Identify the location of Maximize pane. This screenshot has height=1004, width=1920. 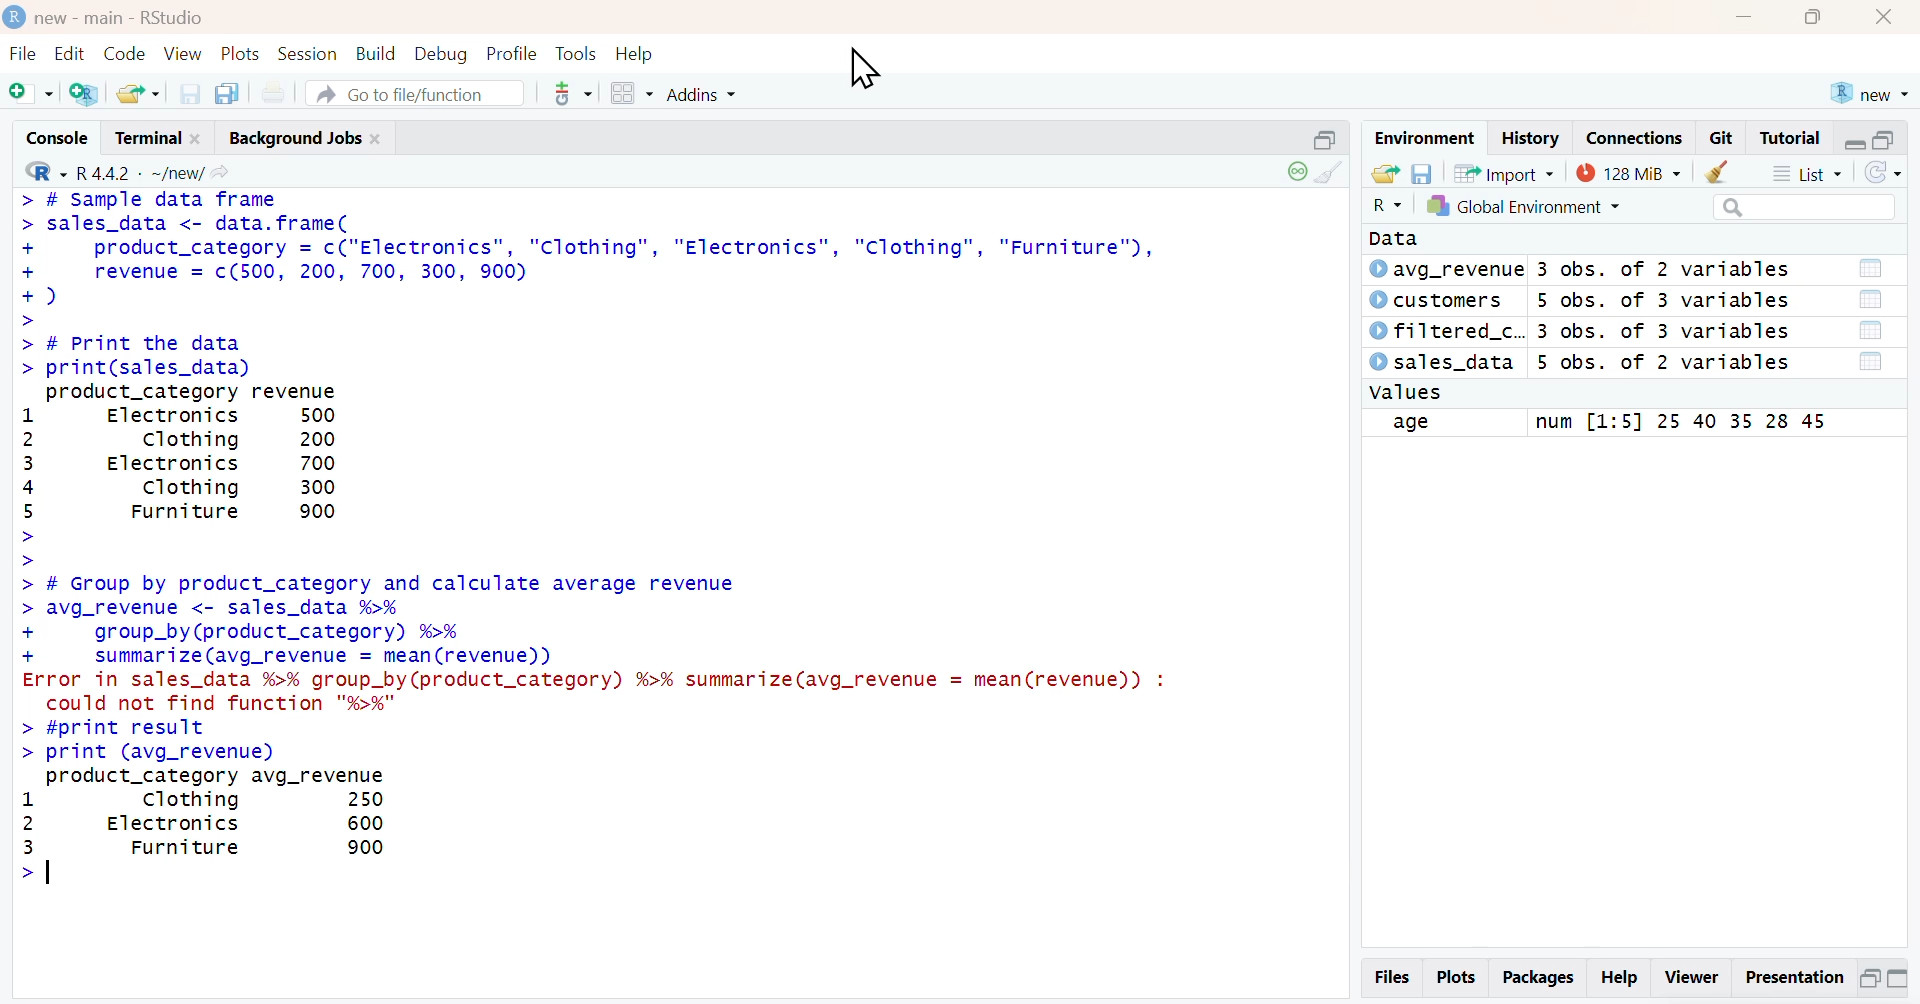
(1898, 981).